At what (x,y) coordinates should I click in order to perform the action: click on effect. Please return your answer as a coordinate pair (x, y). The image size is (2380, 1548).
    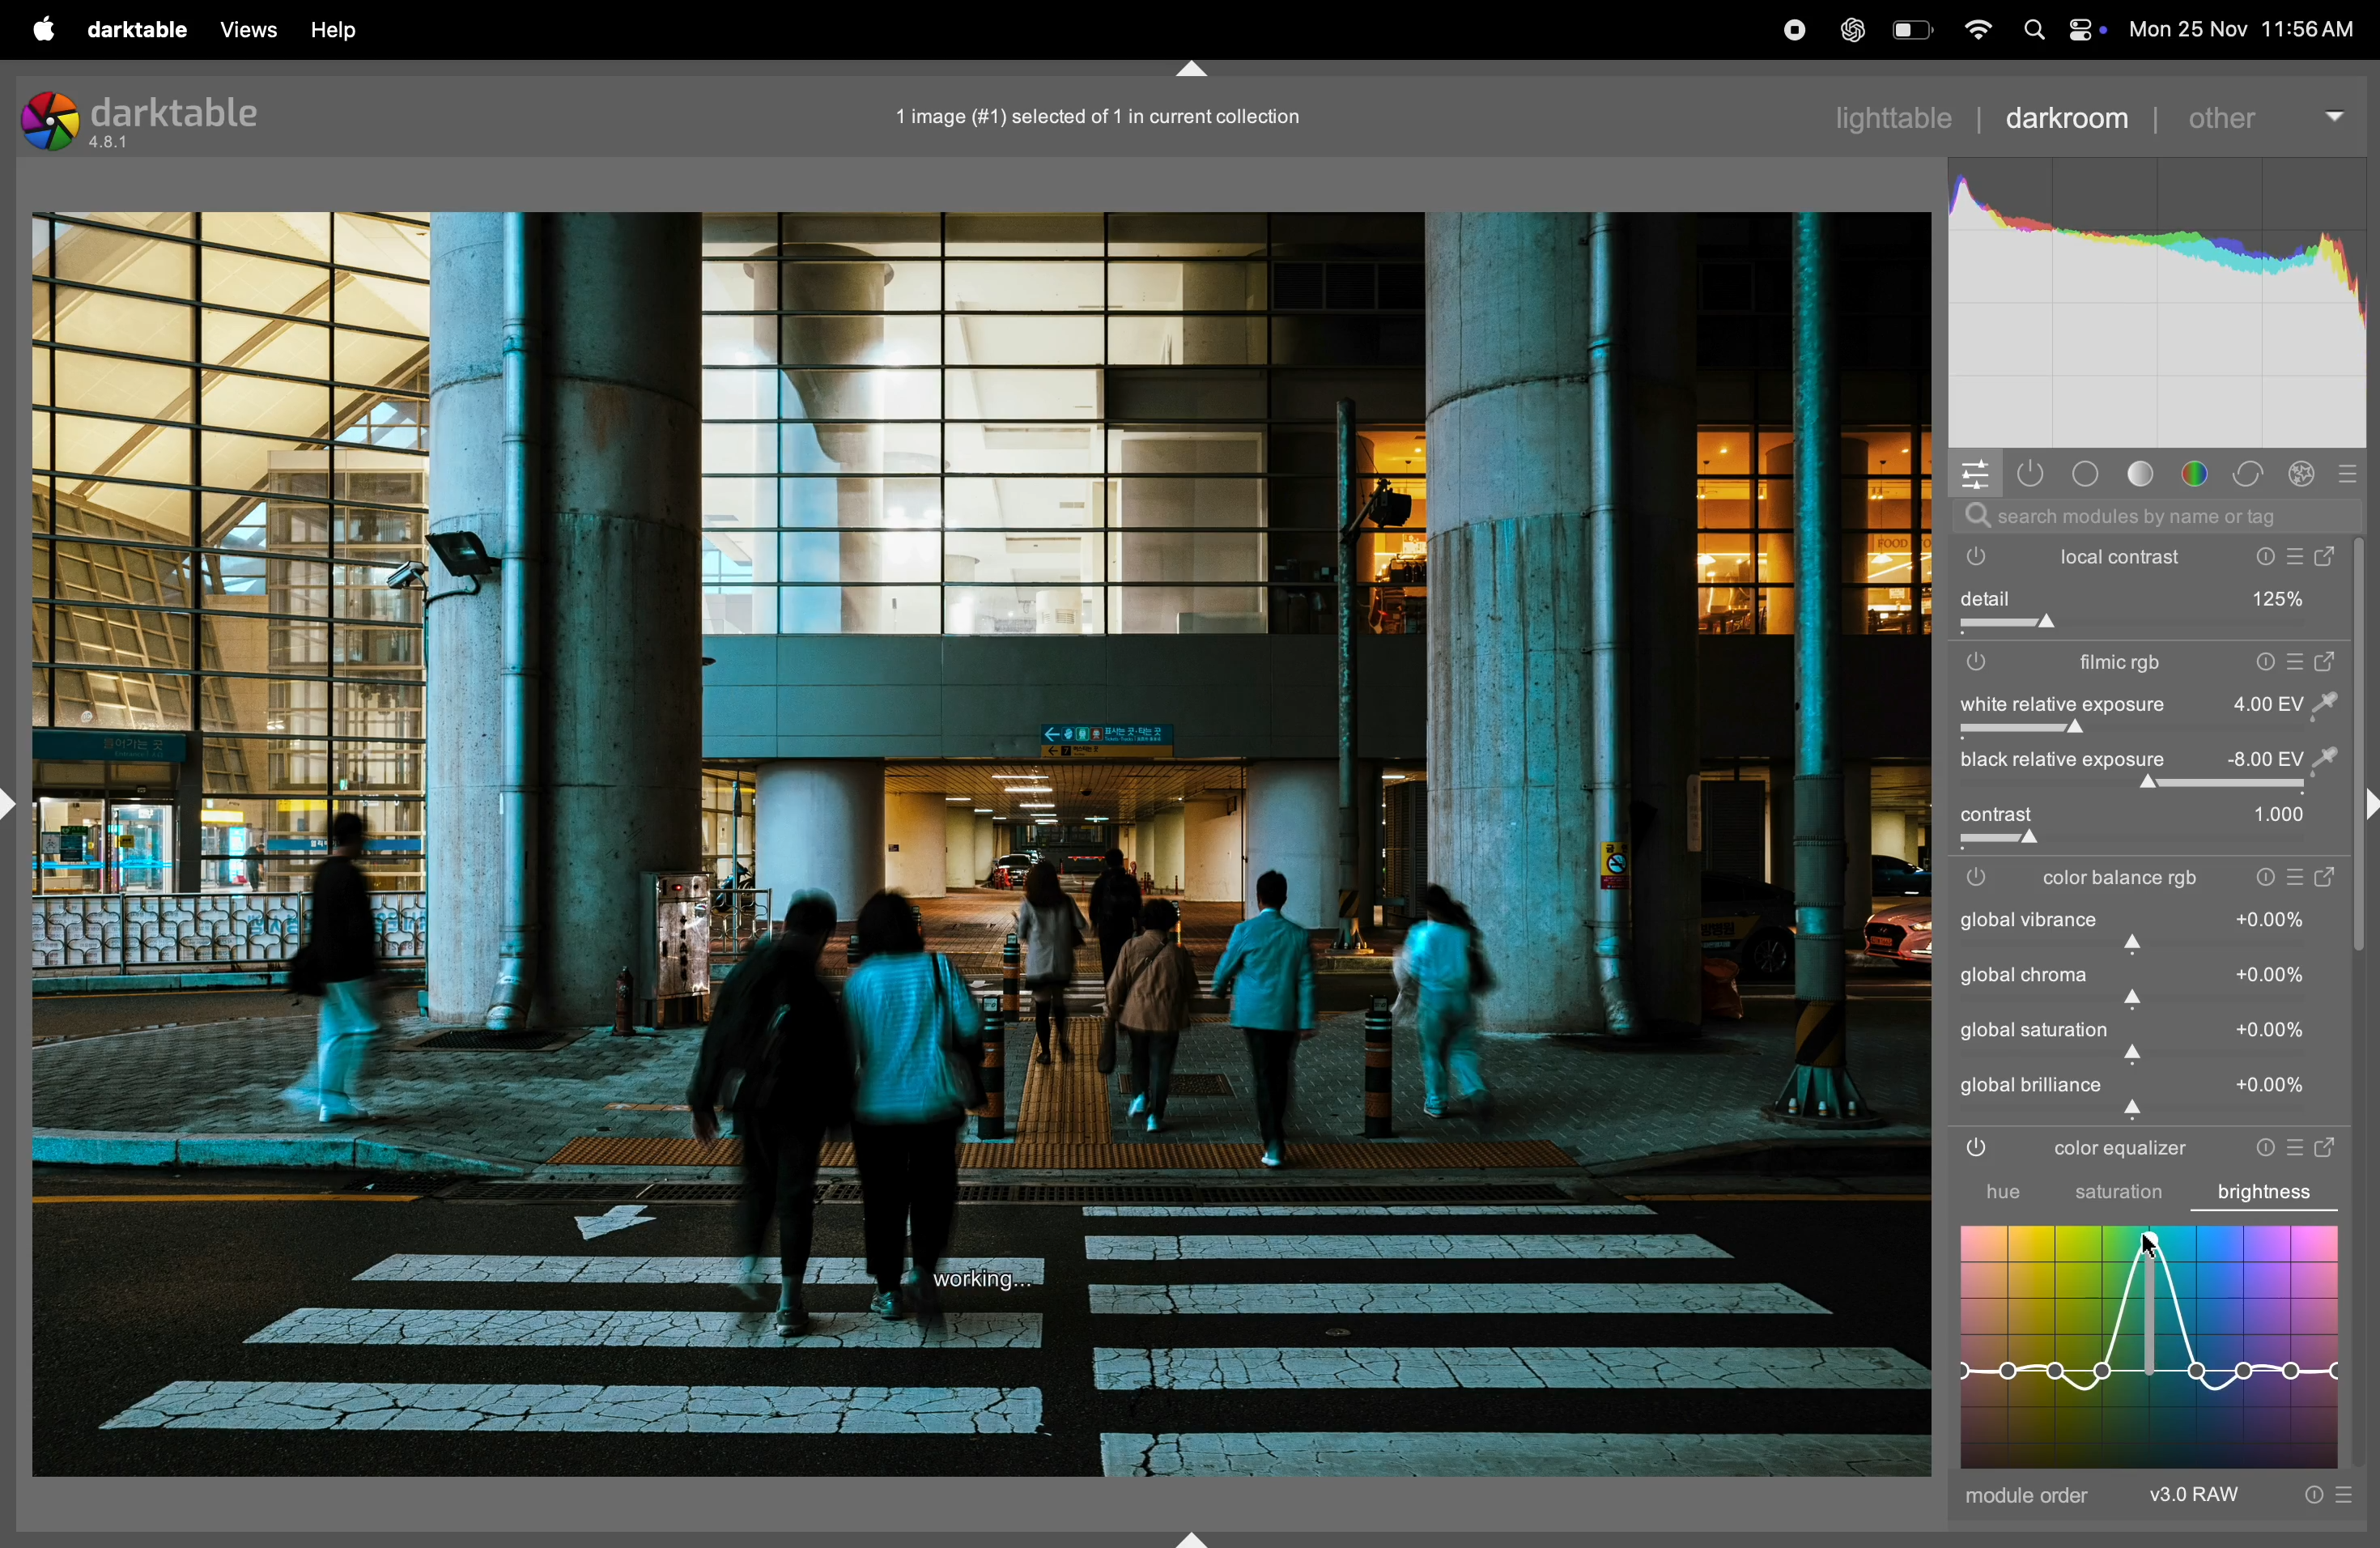
    Looking at the image, I should click on (2302, 472).